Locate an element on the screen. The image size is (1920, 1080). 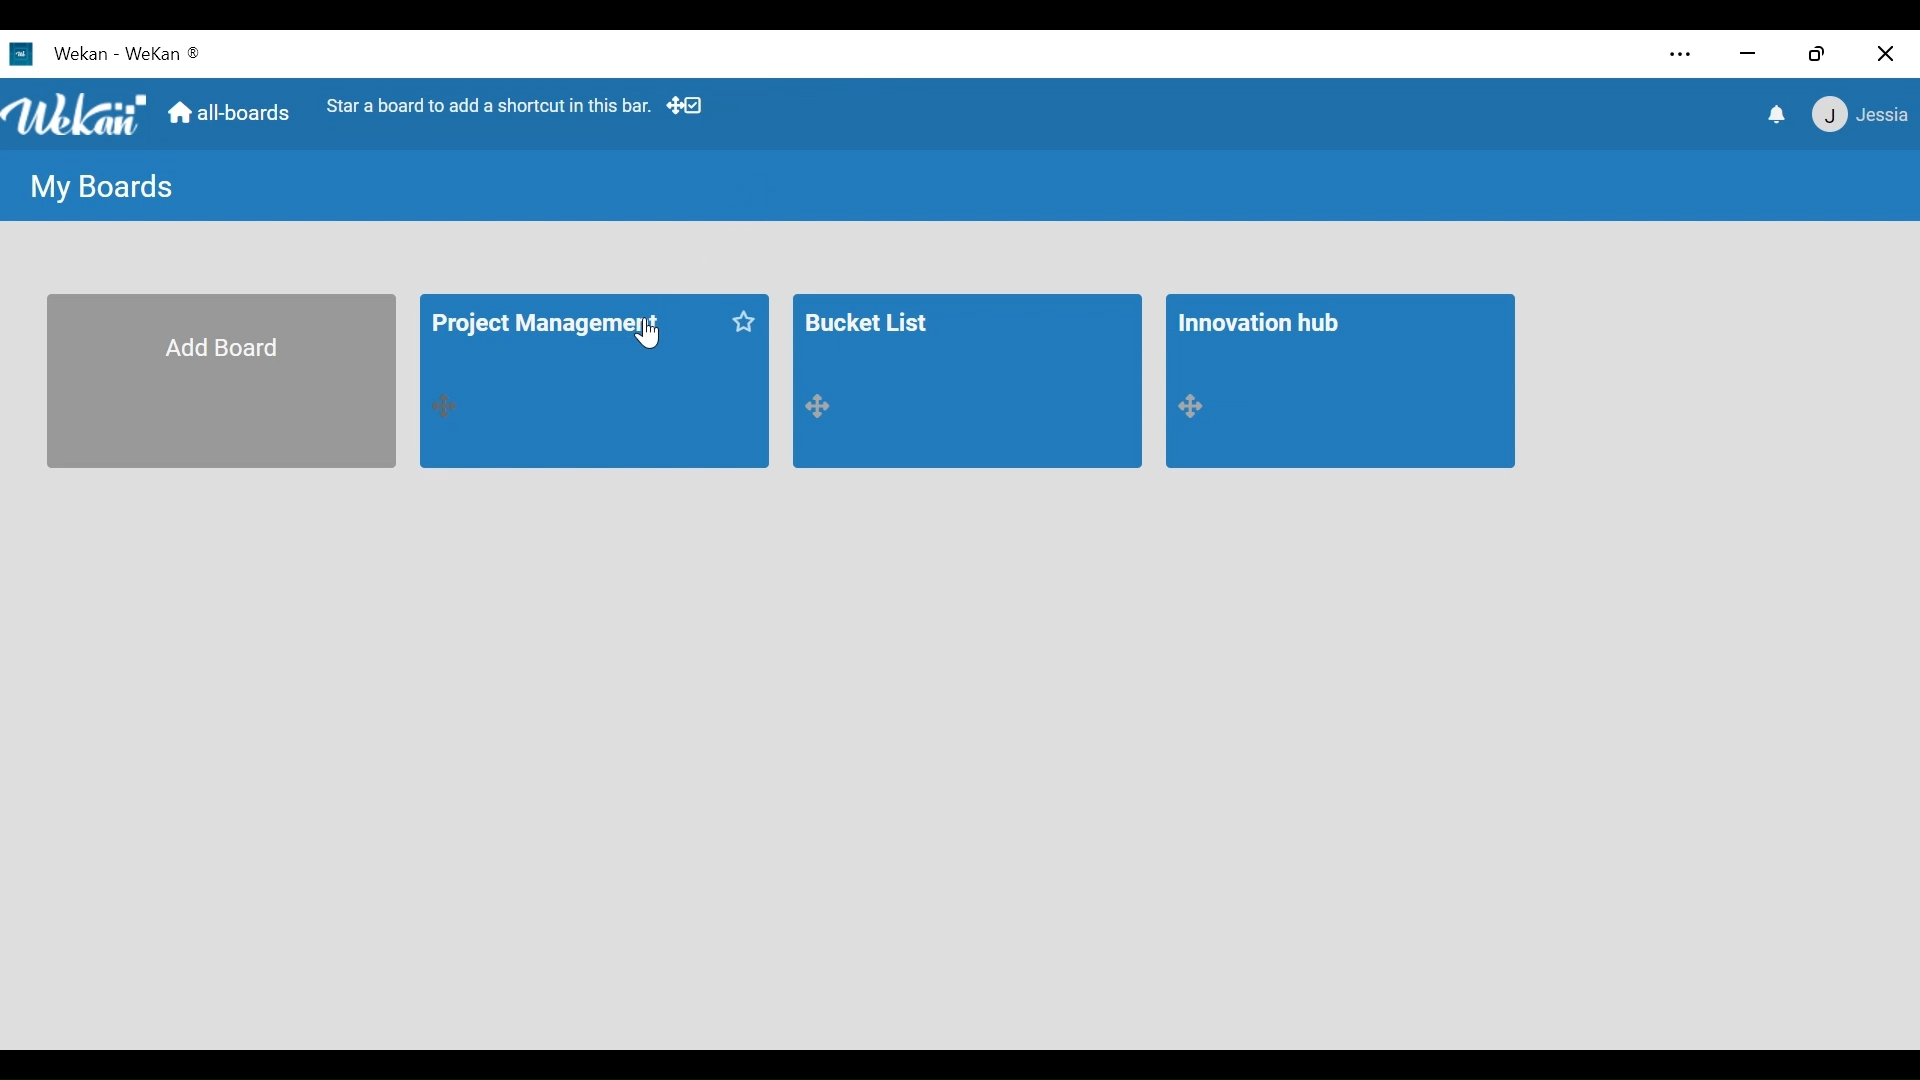
Board Title is located at coordinates (871, 319).